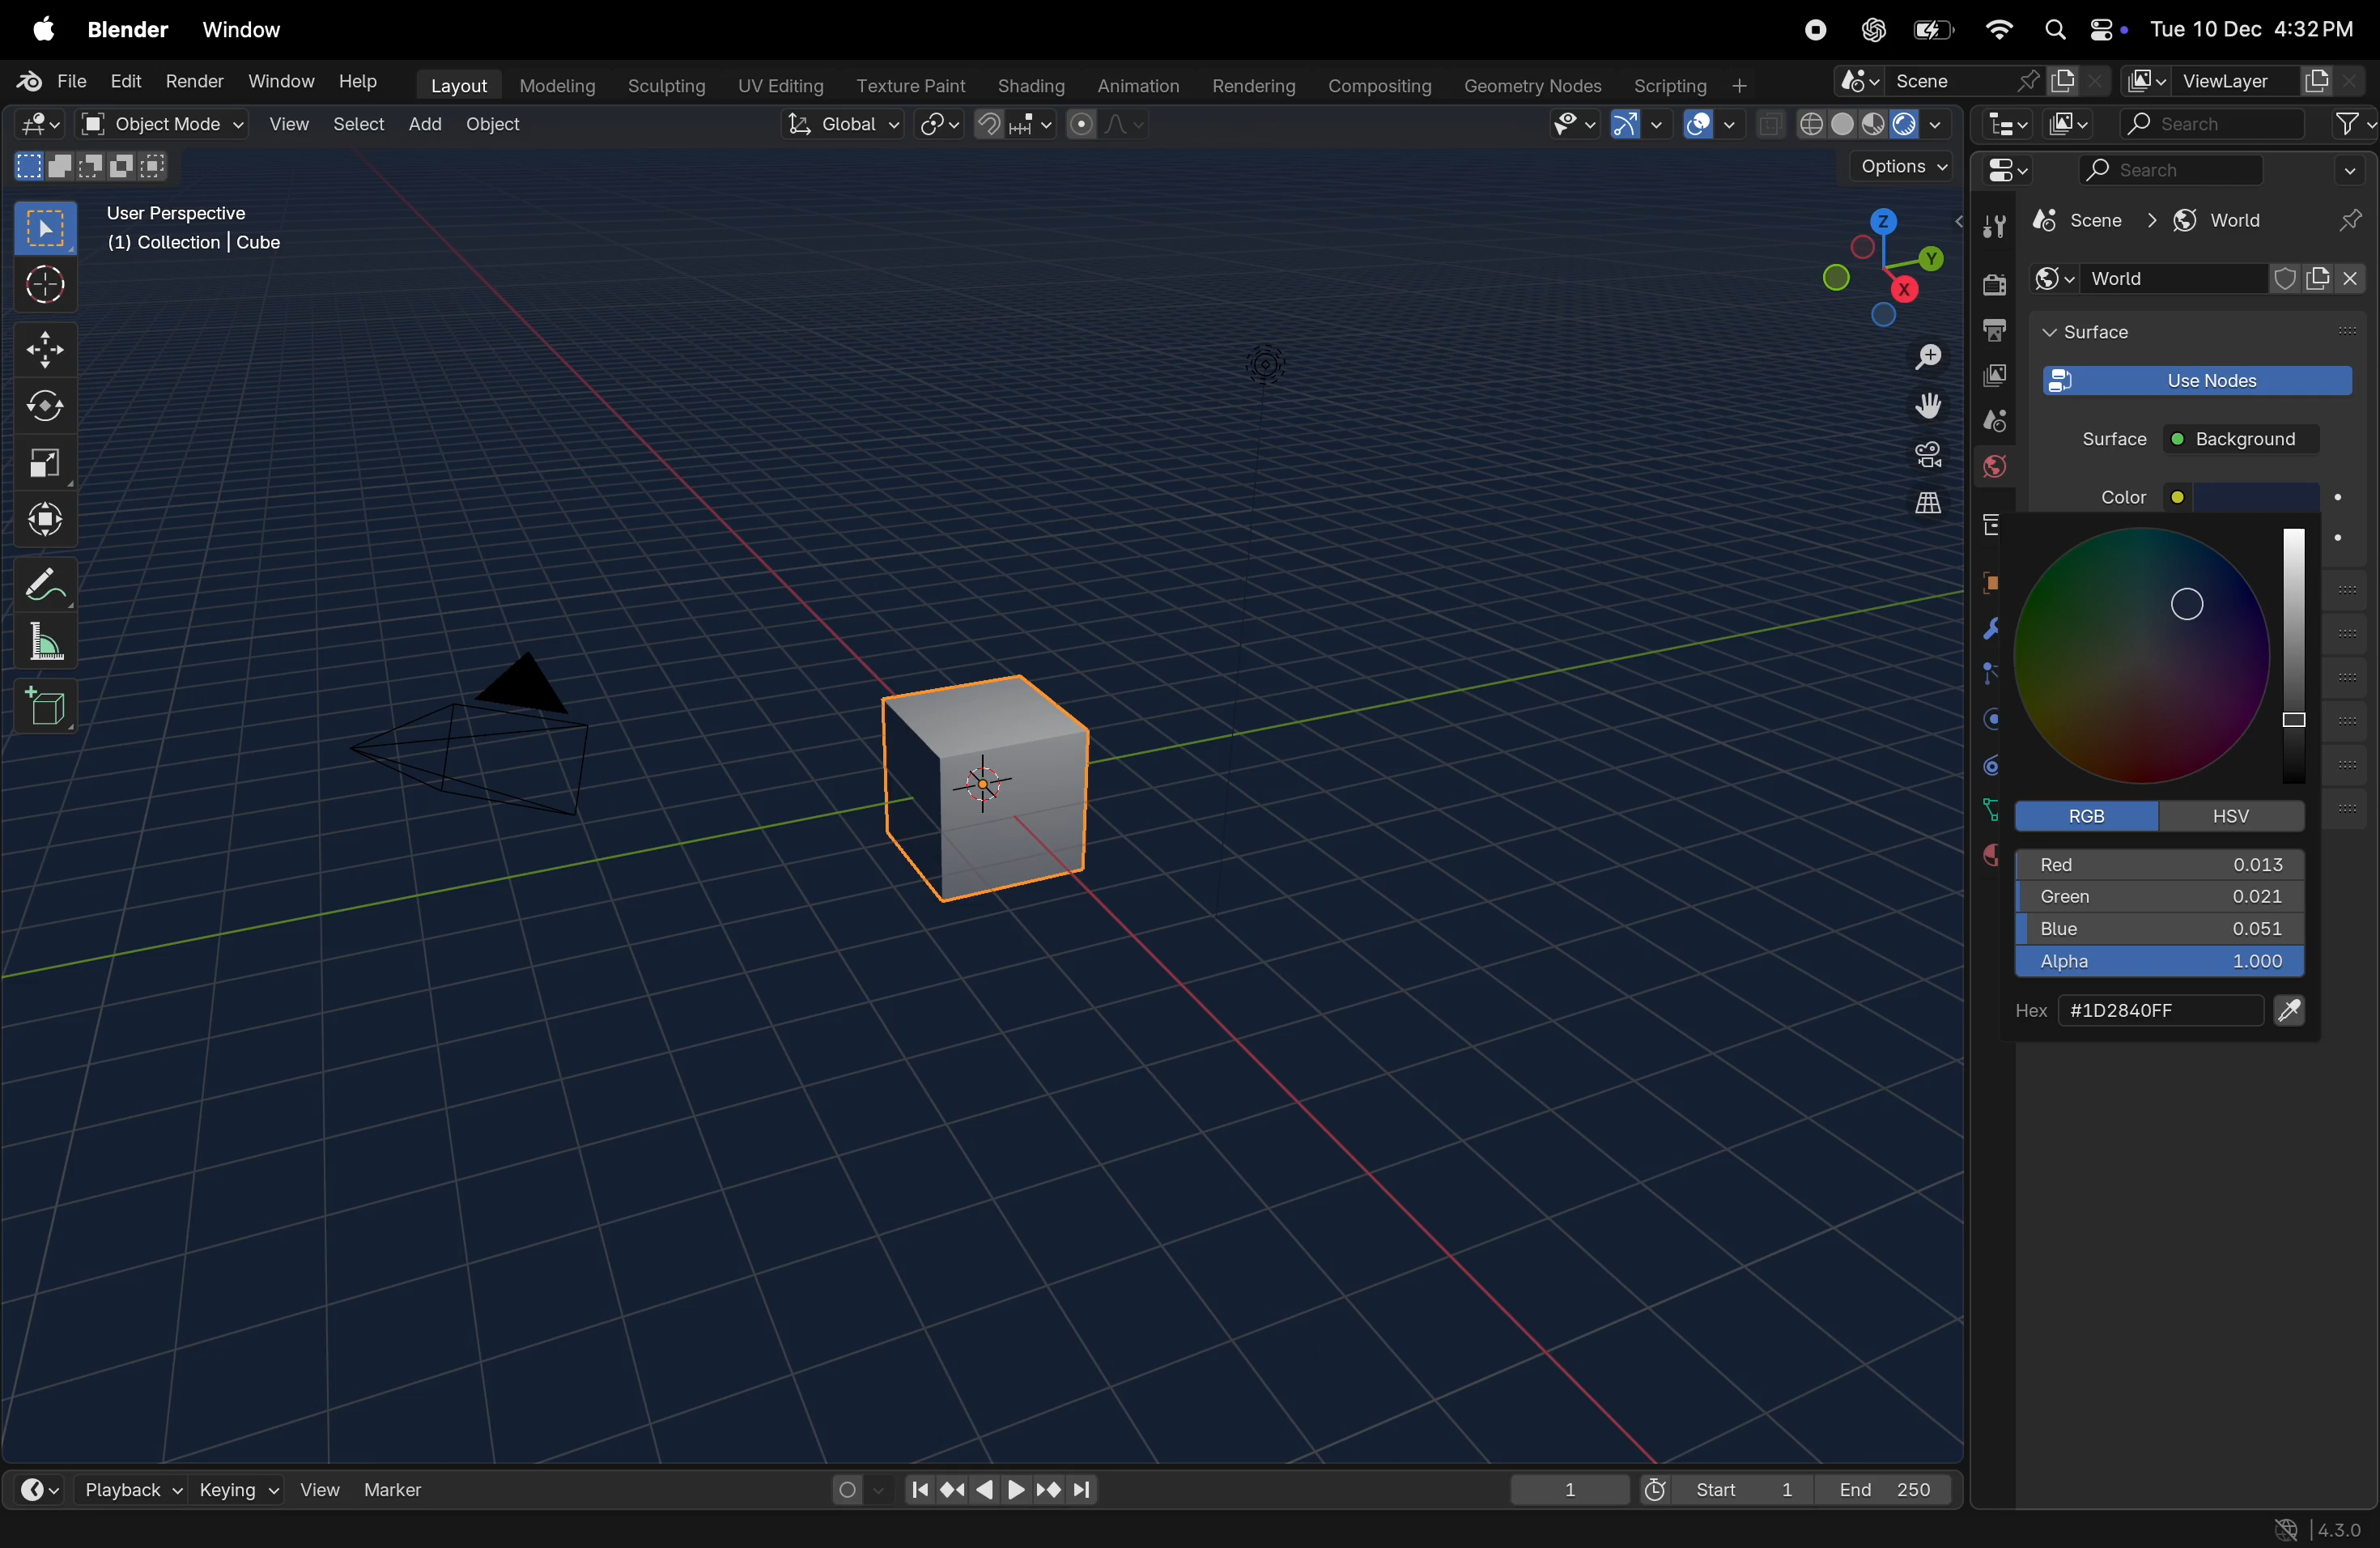  I want to click on view point, so click(1879, 264).